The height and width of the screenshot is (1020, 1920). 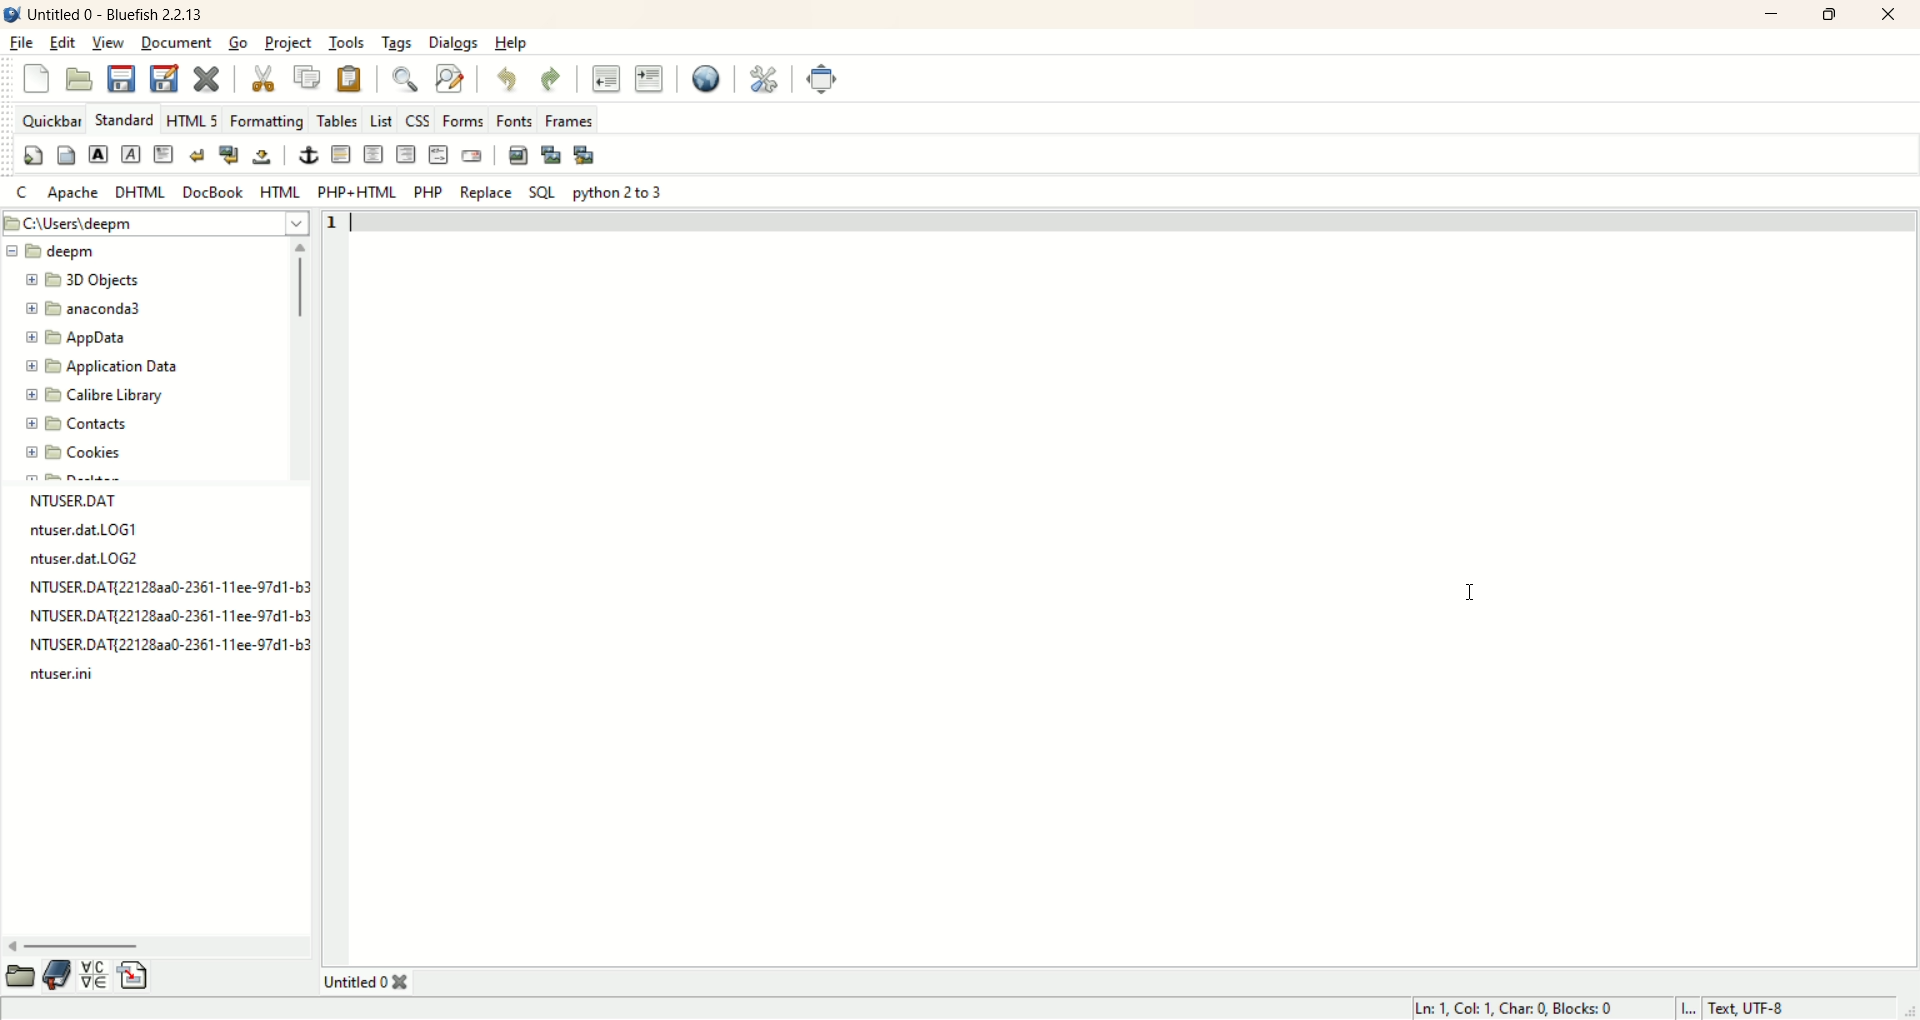 What do you see at coordinates (403, 985) in the screenshot?
I see `close` at bounding box center [403, 985].